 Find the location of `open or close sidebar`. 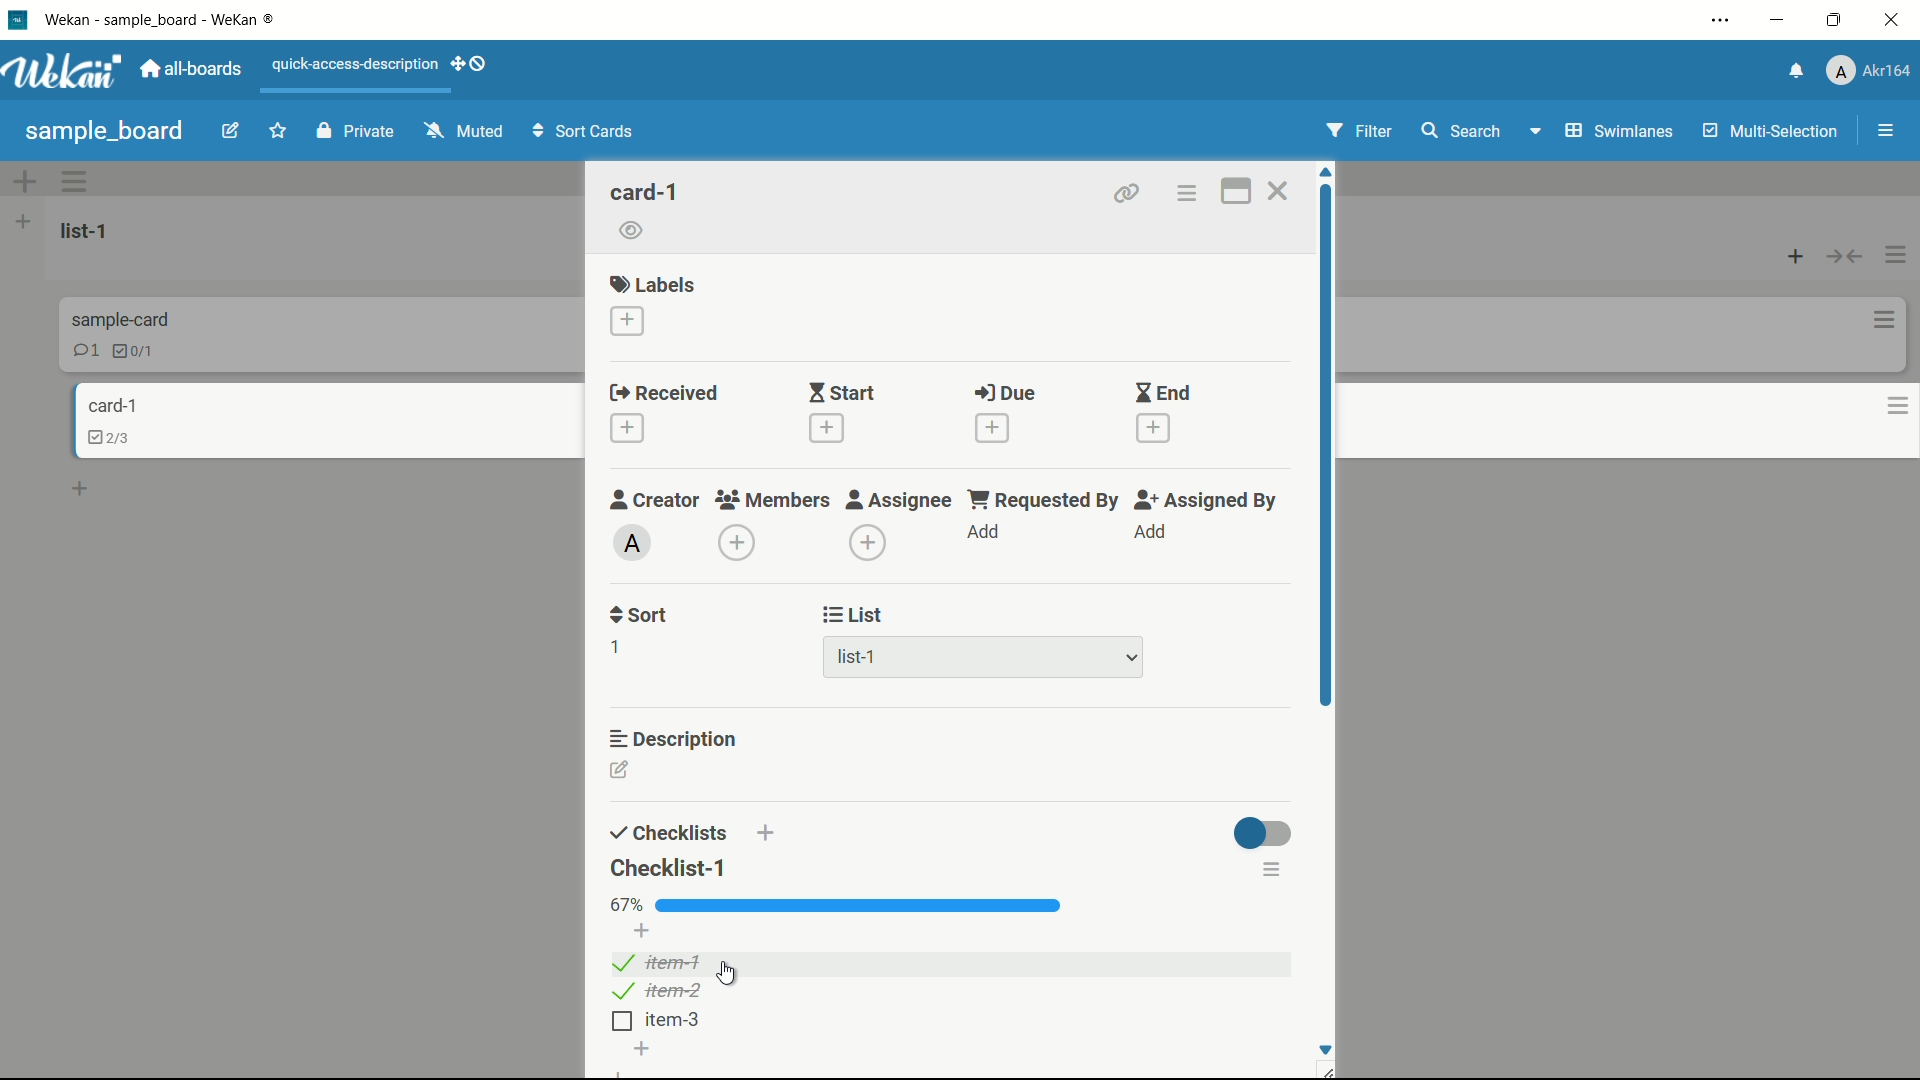

open or close sidebar is located at coordinates (1881, 130).